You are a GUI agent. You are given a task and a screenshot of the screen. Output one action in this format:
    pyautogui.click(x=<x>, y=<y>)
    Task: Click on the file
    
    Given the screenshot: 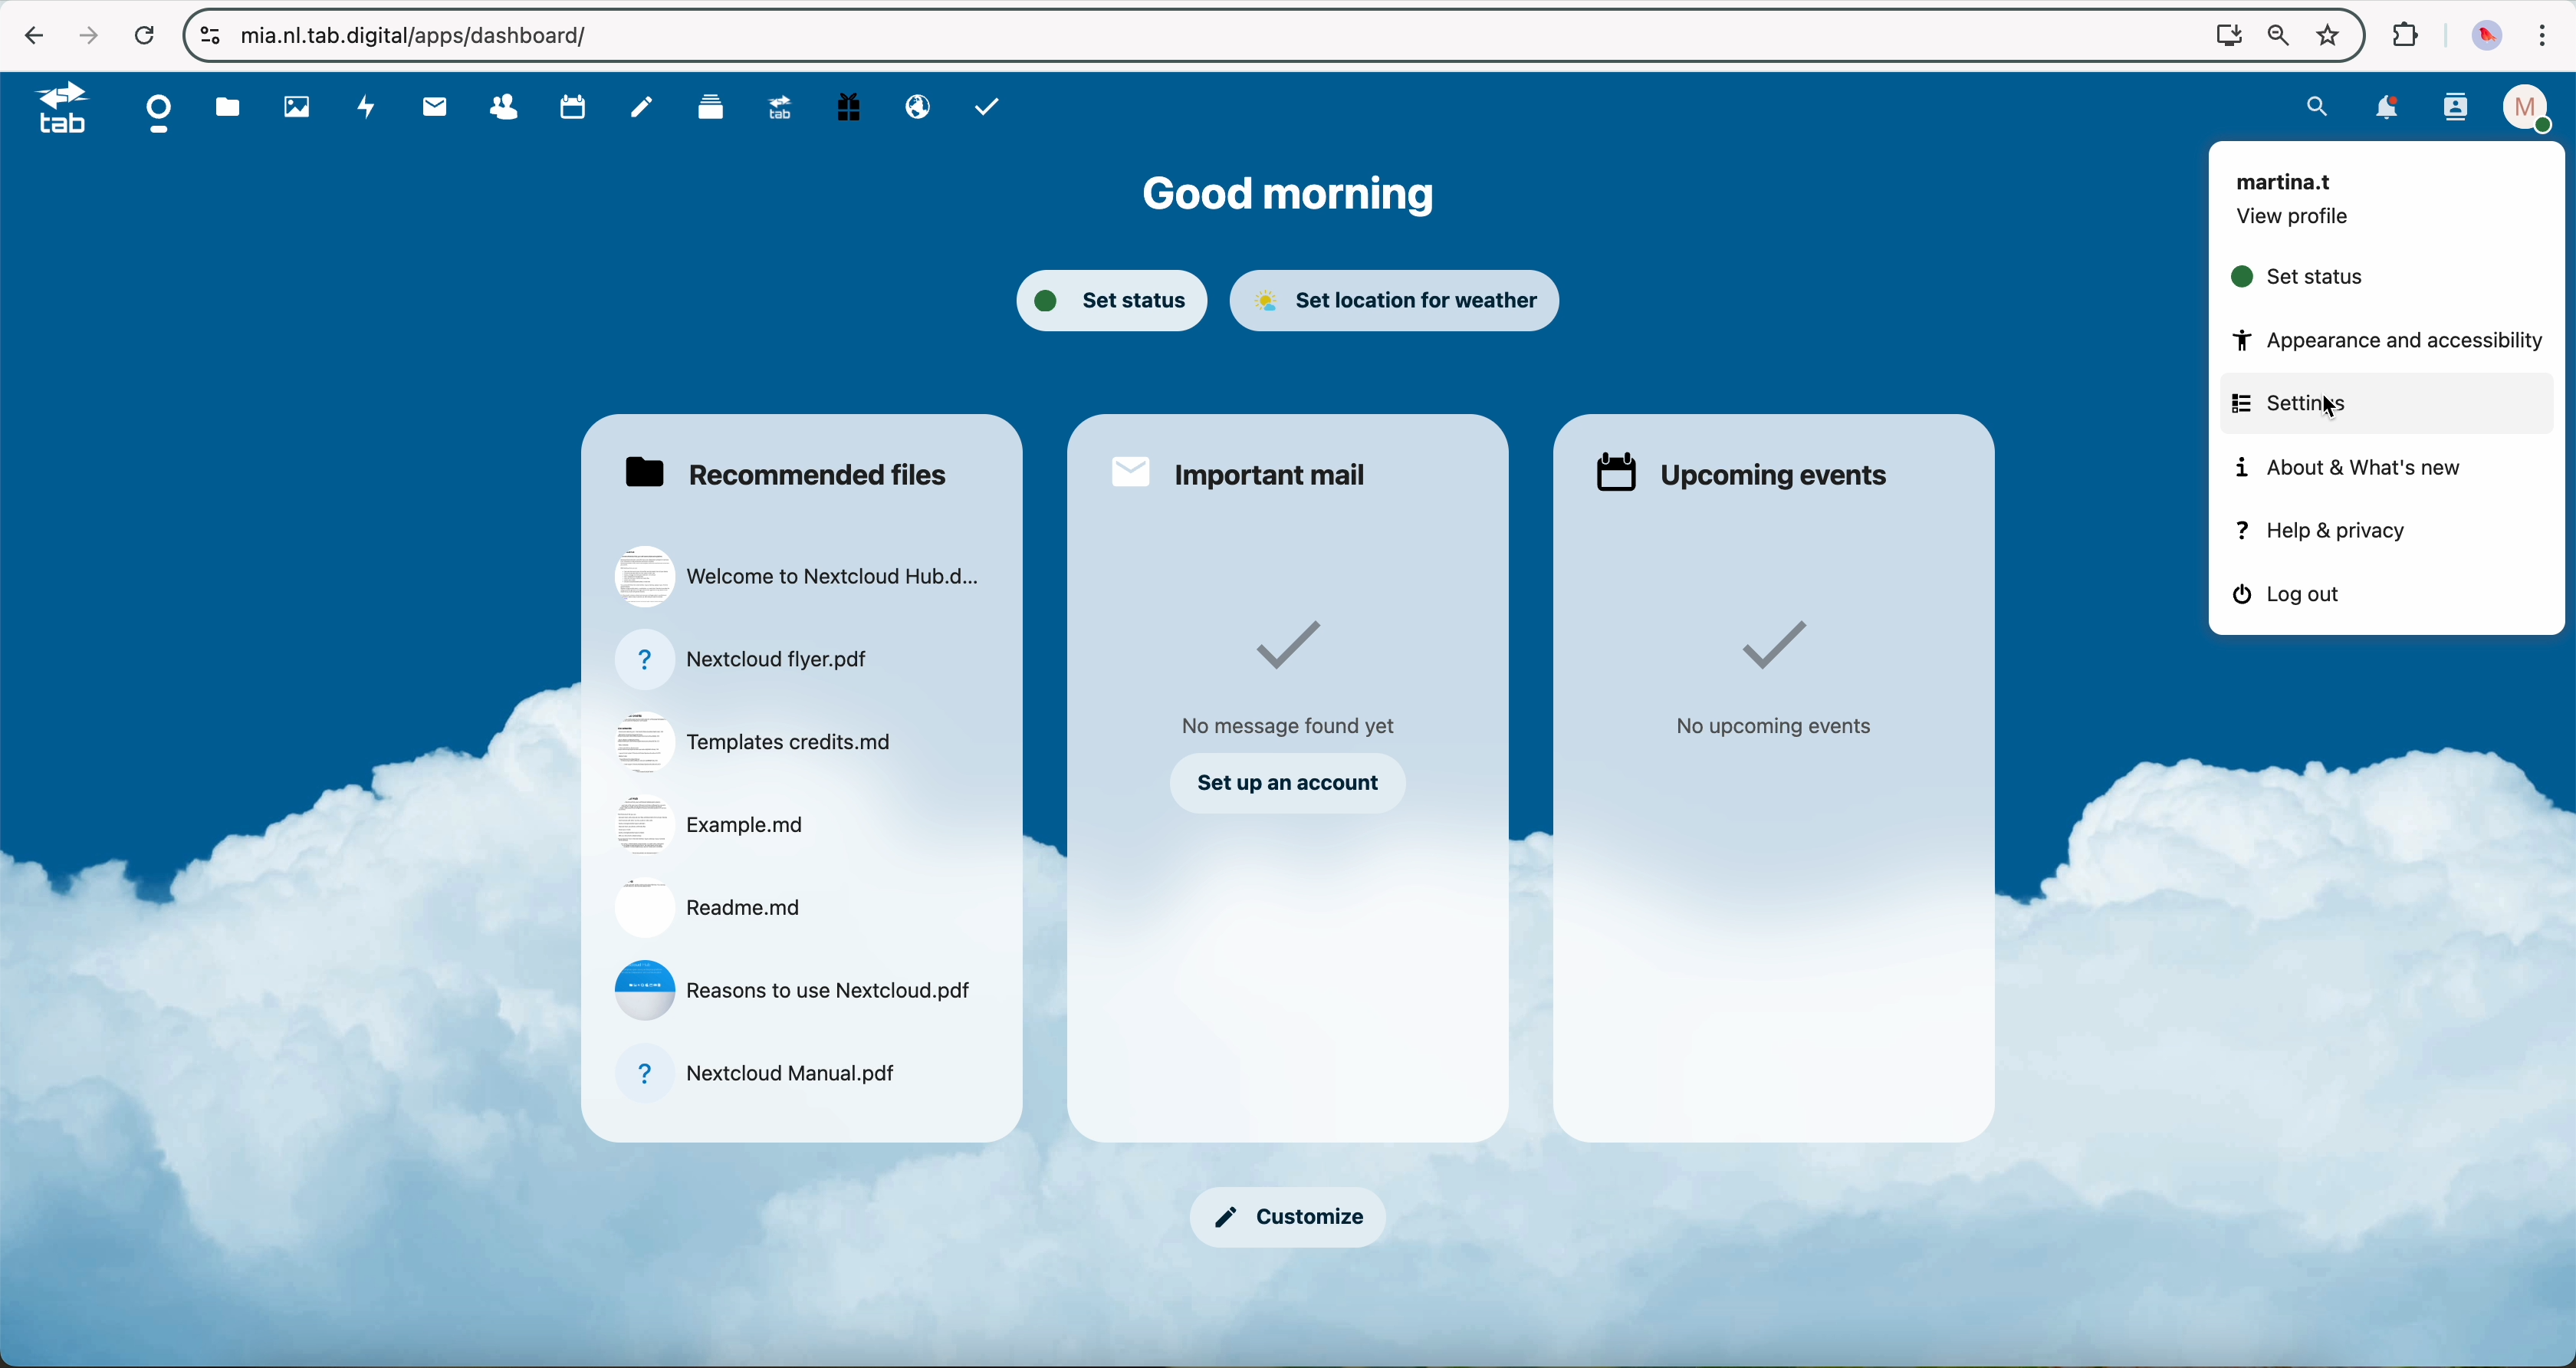 What is the action you would take?
    pyautogui.click(x=763, y=743)
    